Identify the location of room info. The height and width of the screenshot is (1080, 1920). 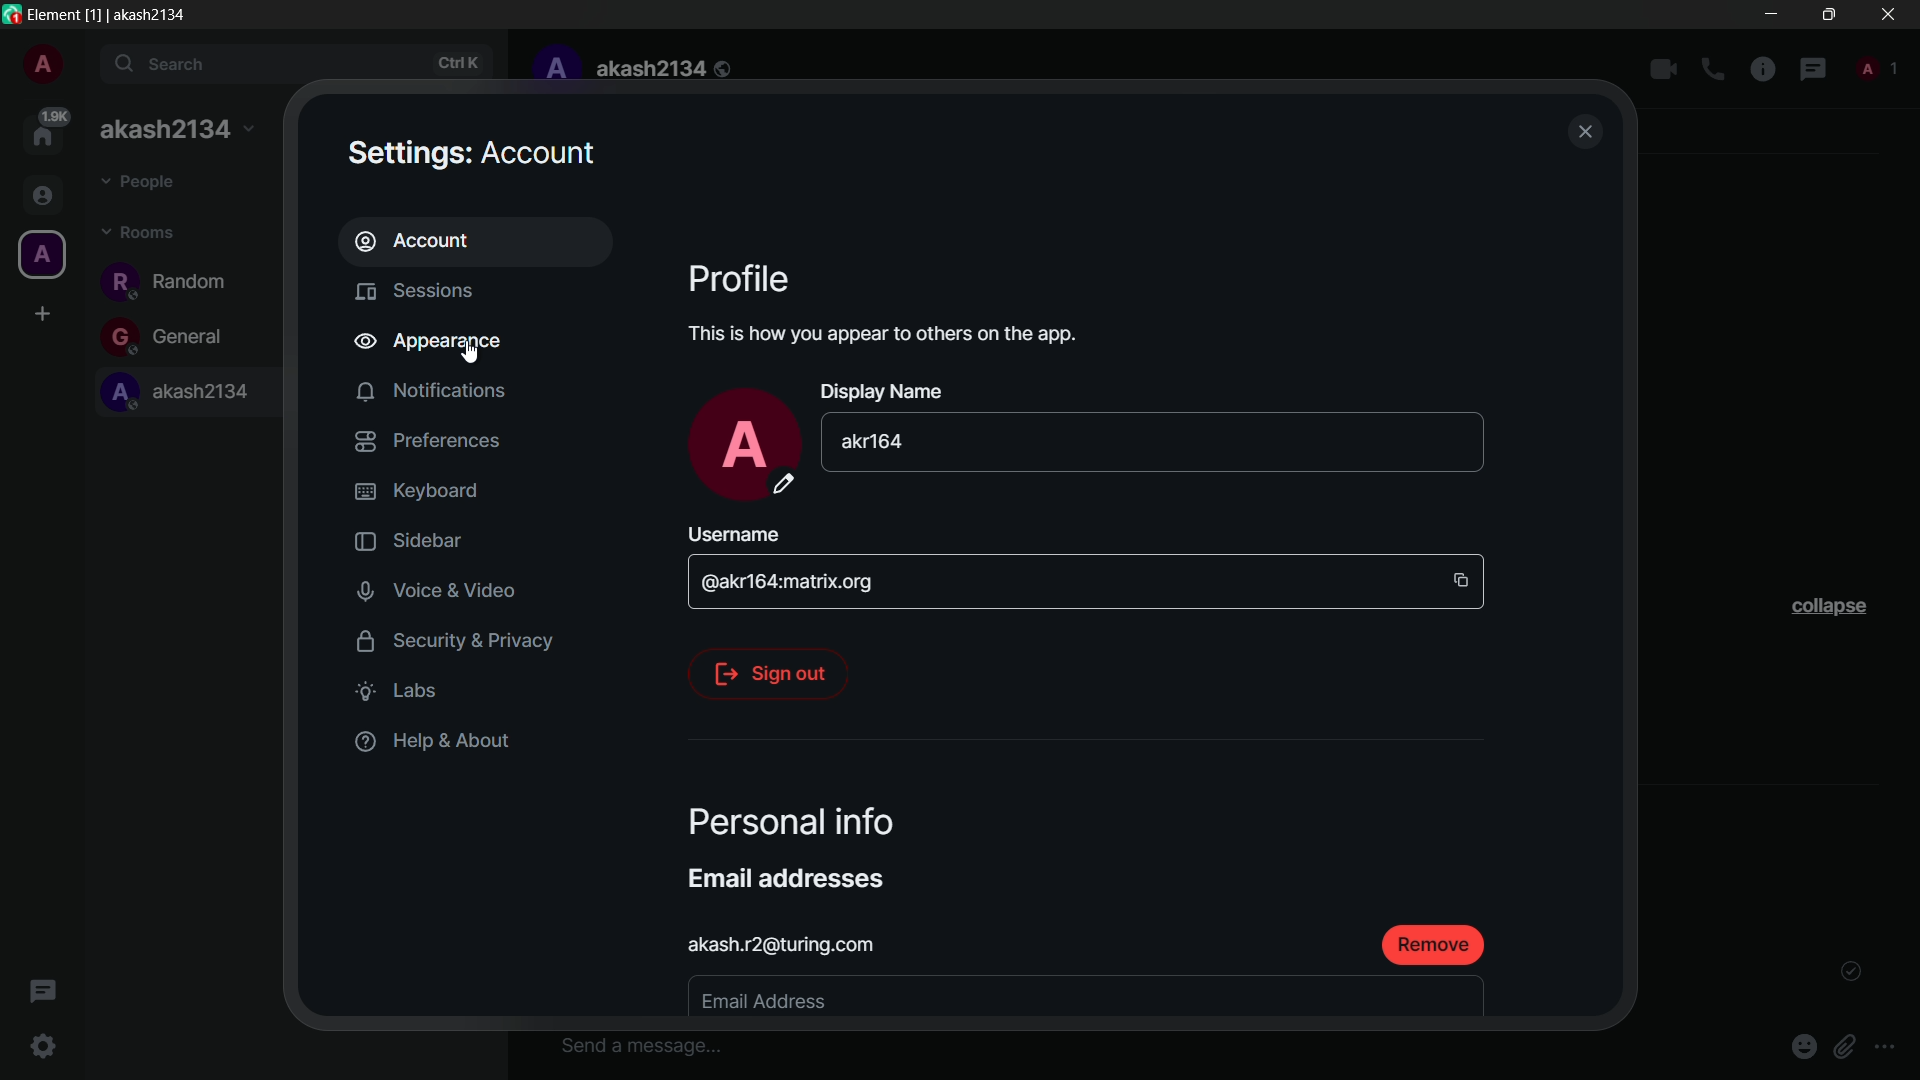
(1763, 71).